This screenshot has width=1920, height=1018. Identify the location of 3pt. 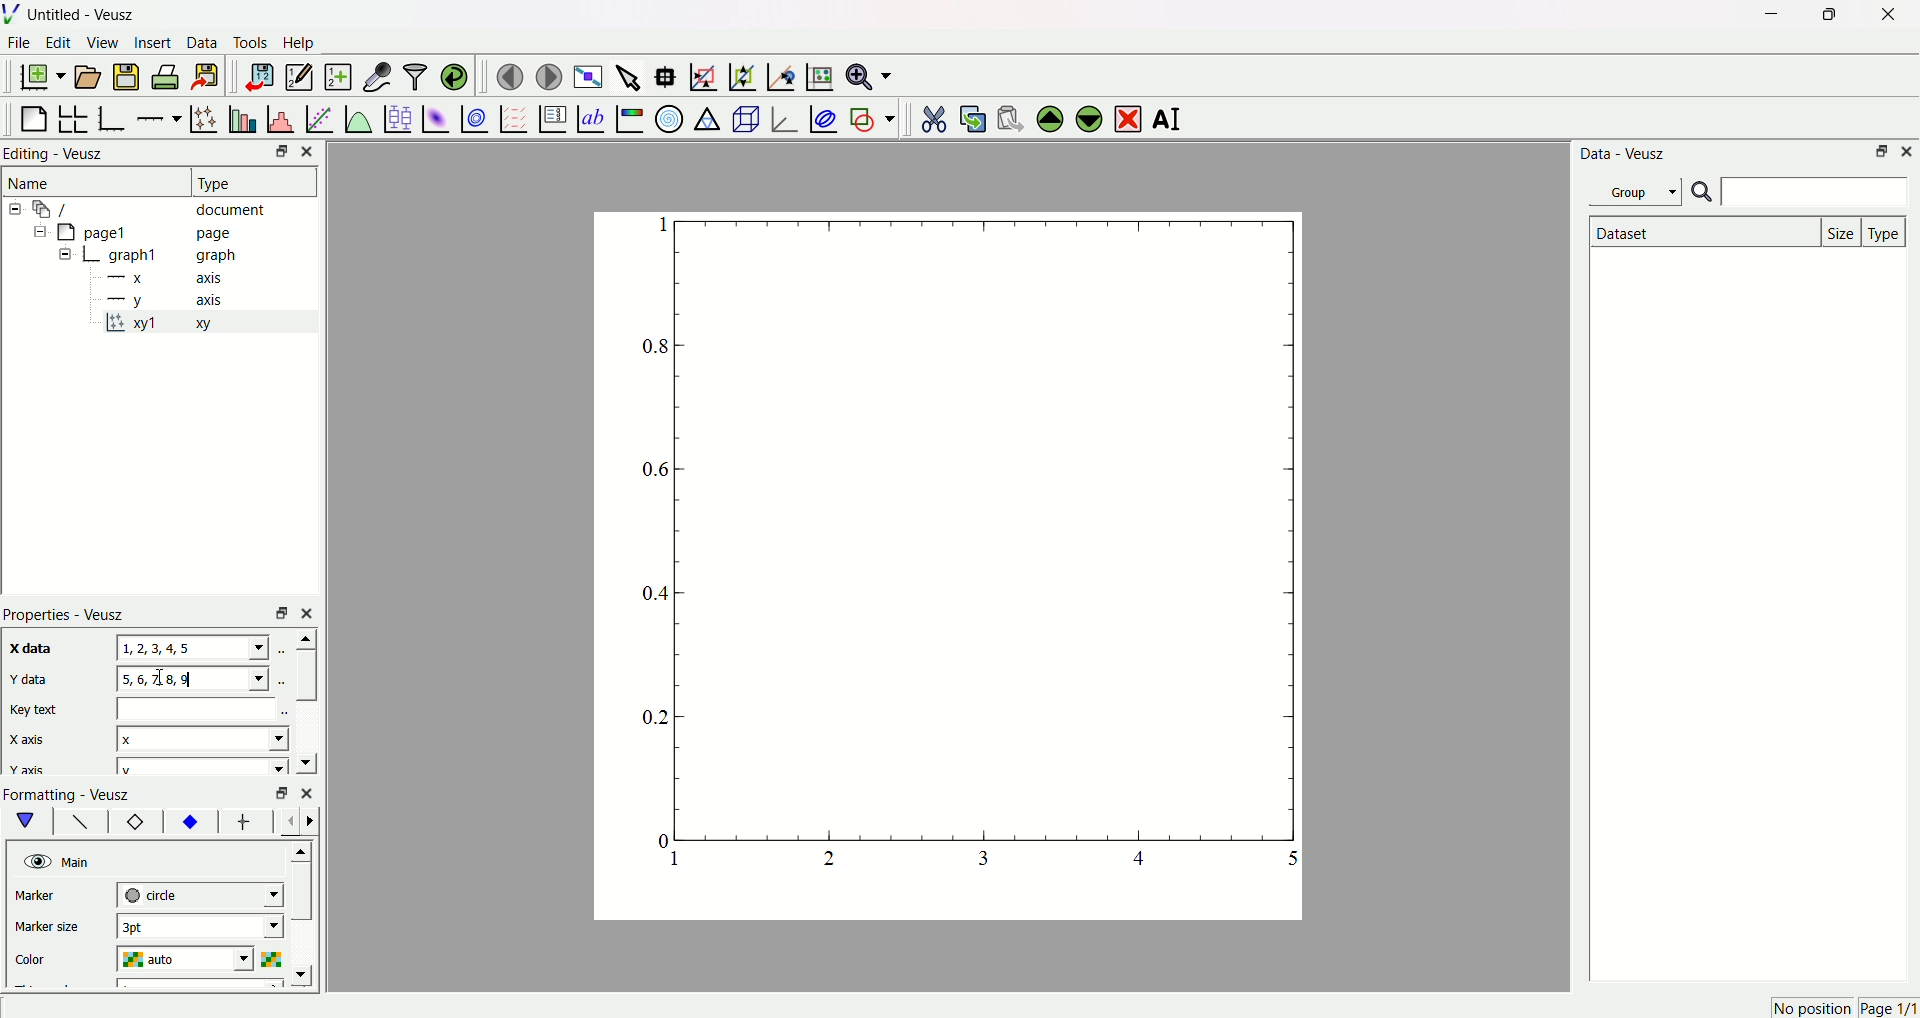
(199, 926).